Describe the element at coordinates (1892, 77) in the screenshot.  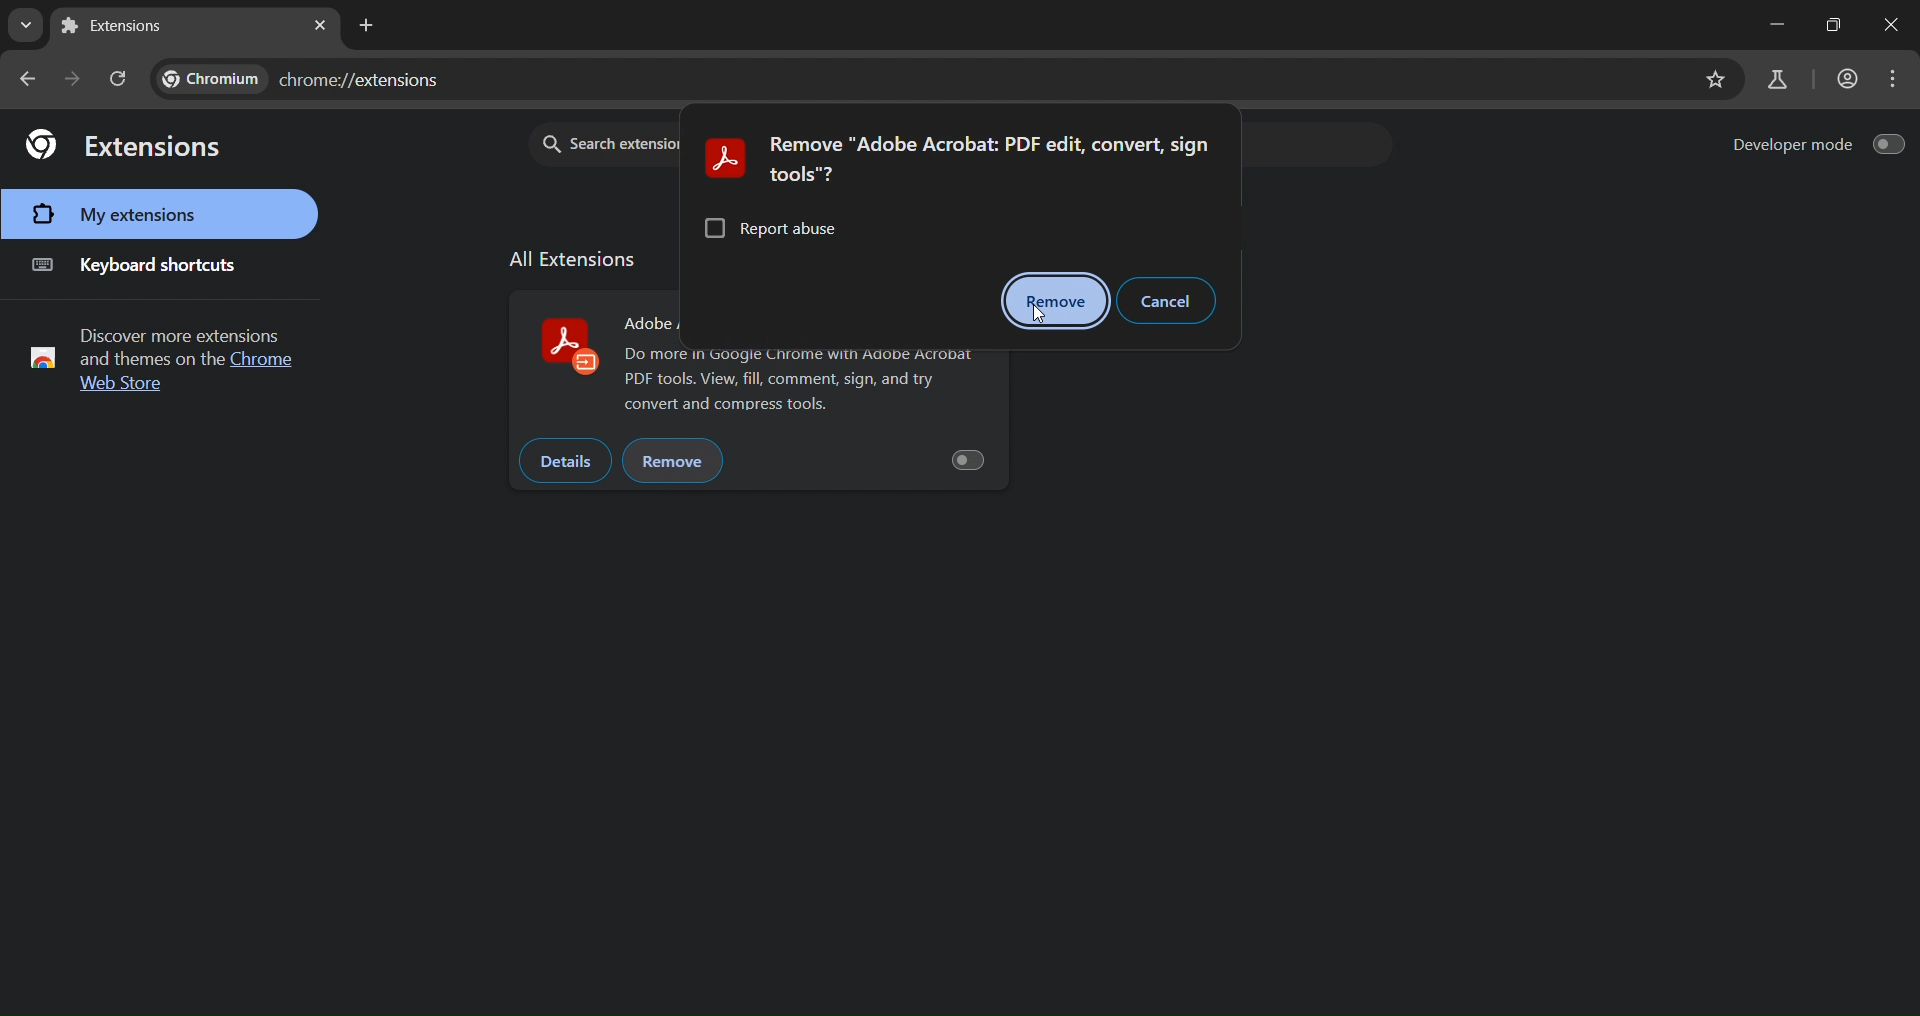
I see `menu` at that location.